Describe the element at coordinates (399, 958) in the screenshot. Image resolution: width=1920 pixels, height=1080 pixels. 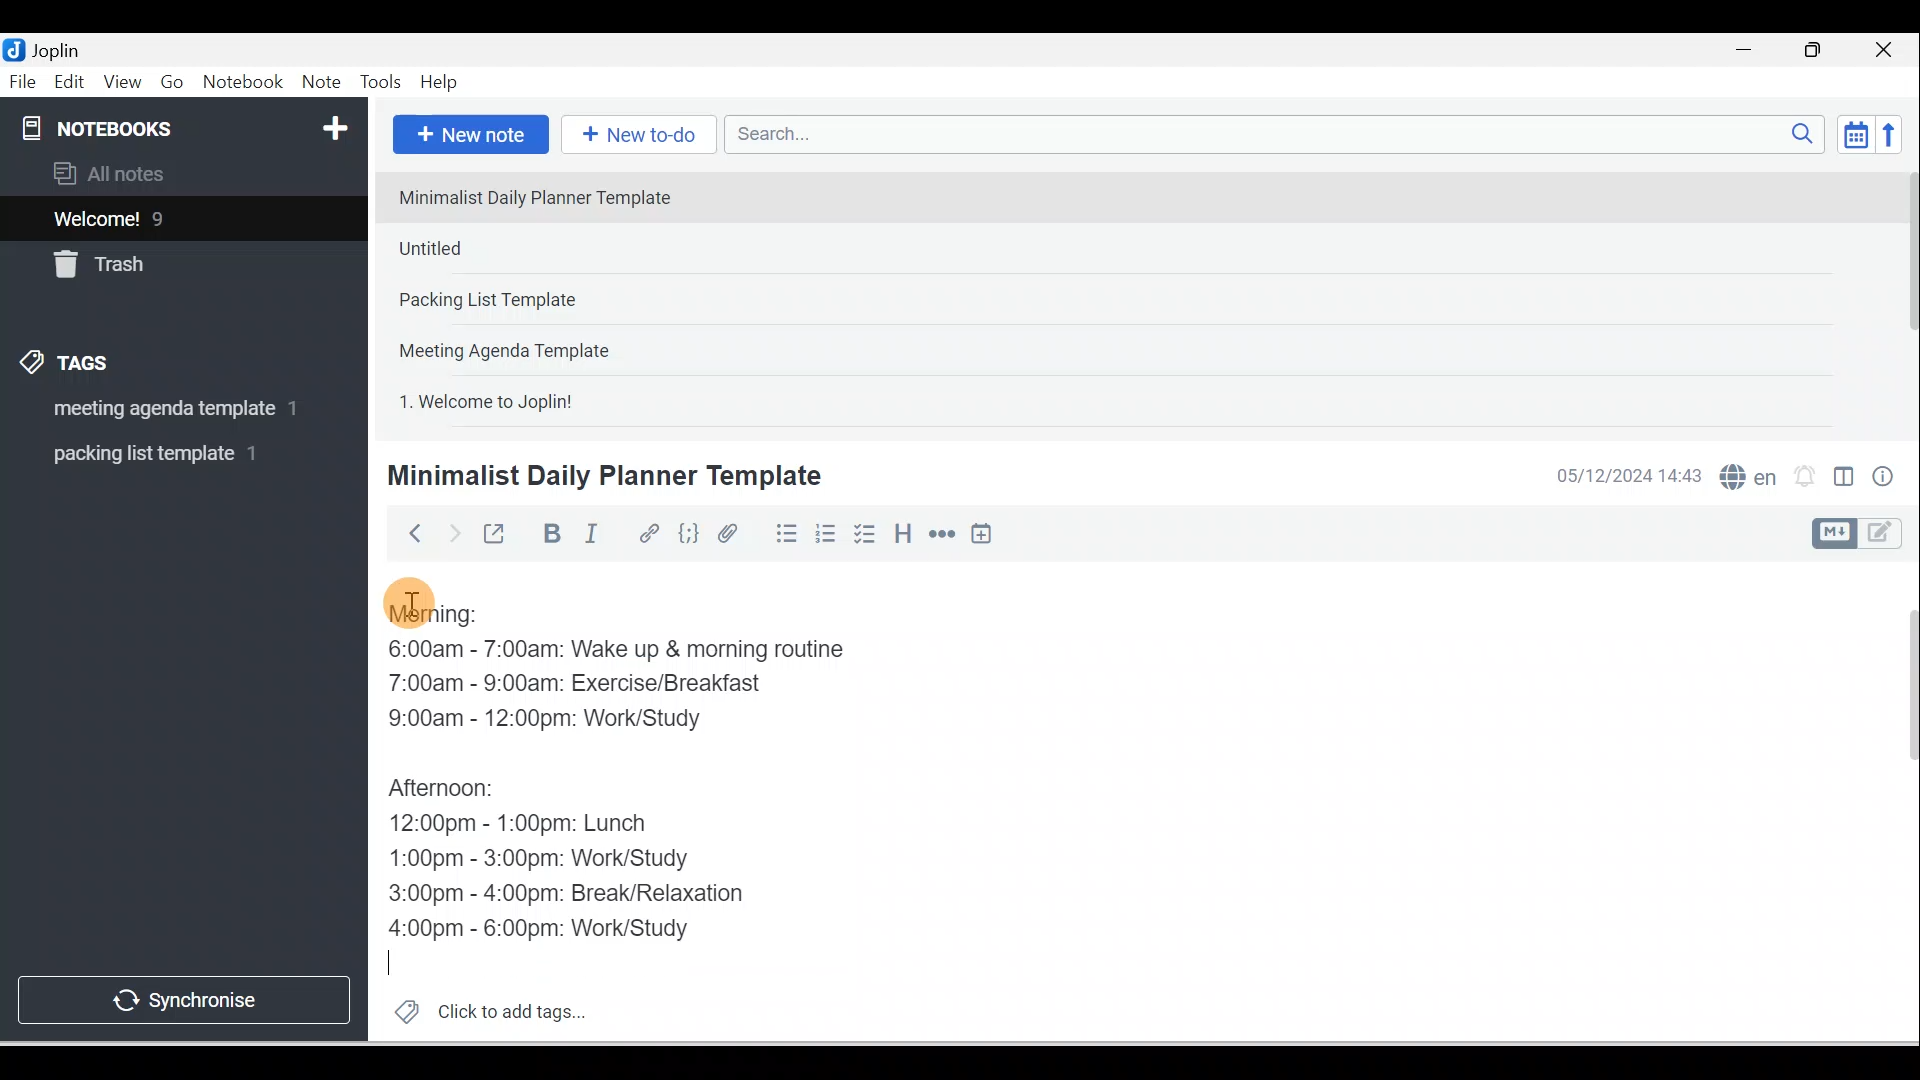
I see `Cursor` at that location.